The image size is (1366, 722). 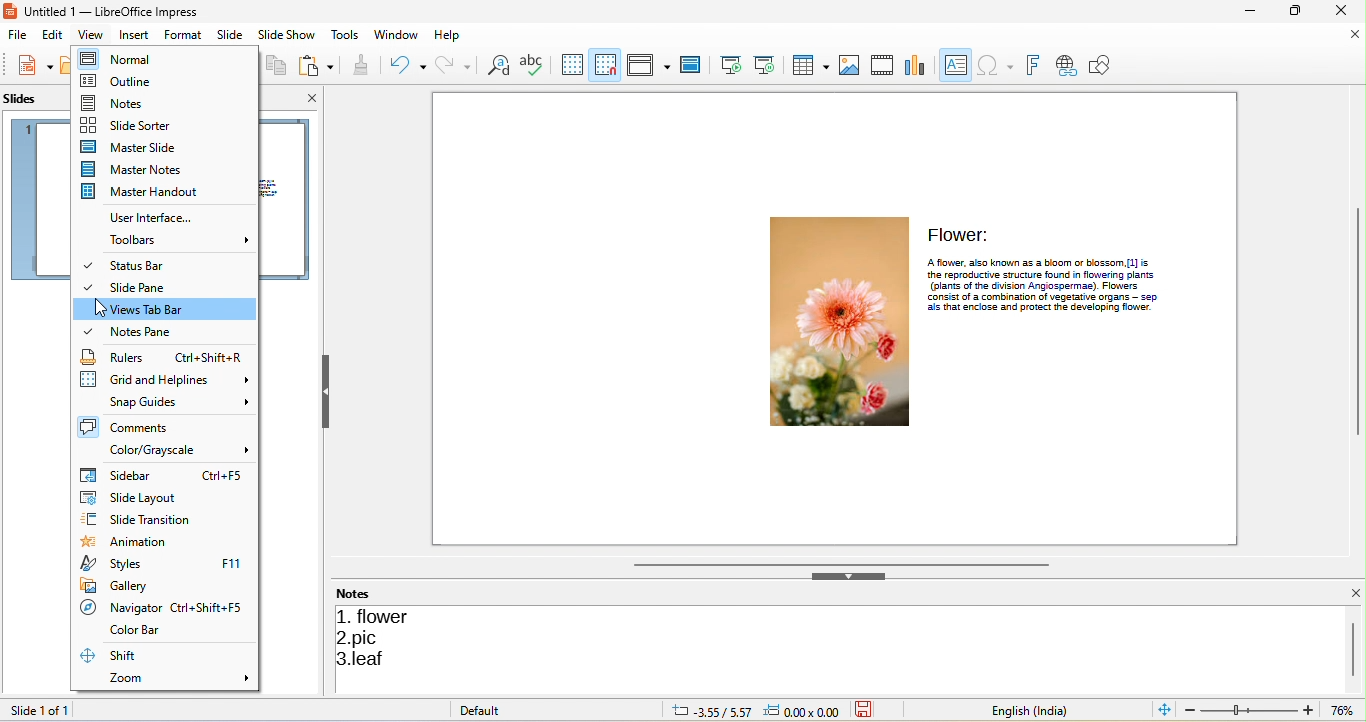 I want to click on user interface, so click(x=158, y=215).